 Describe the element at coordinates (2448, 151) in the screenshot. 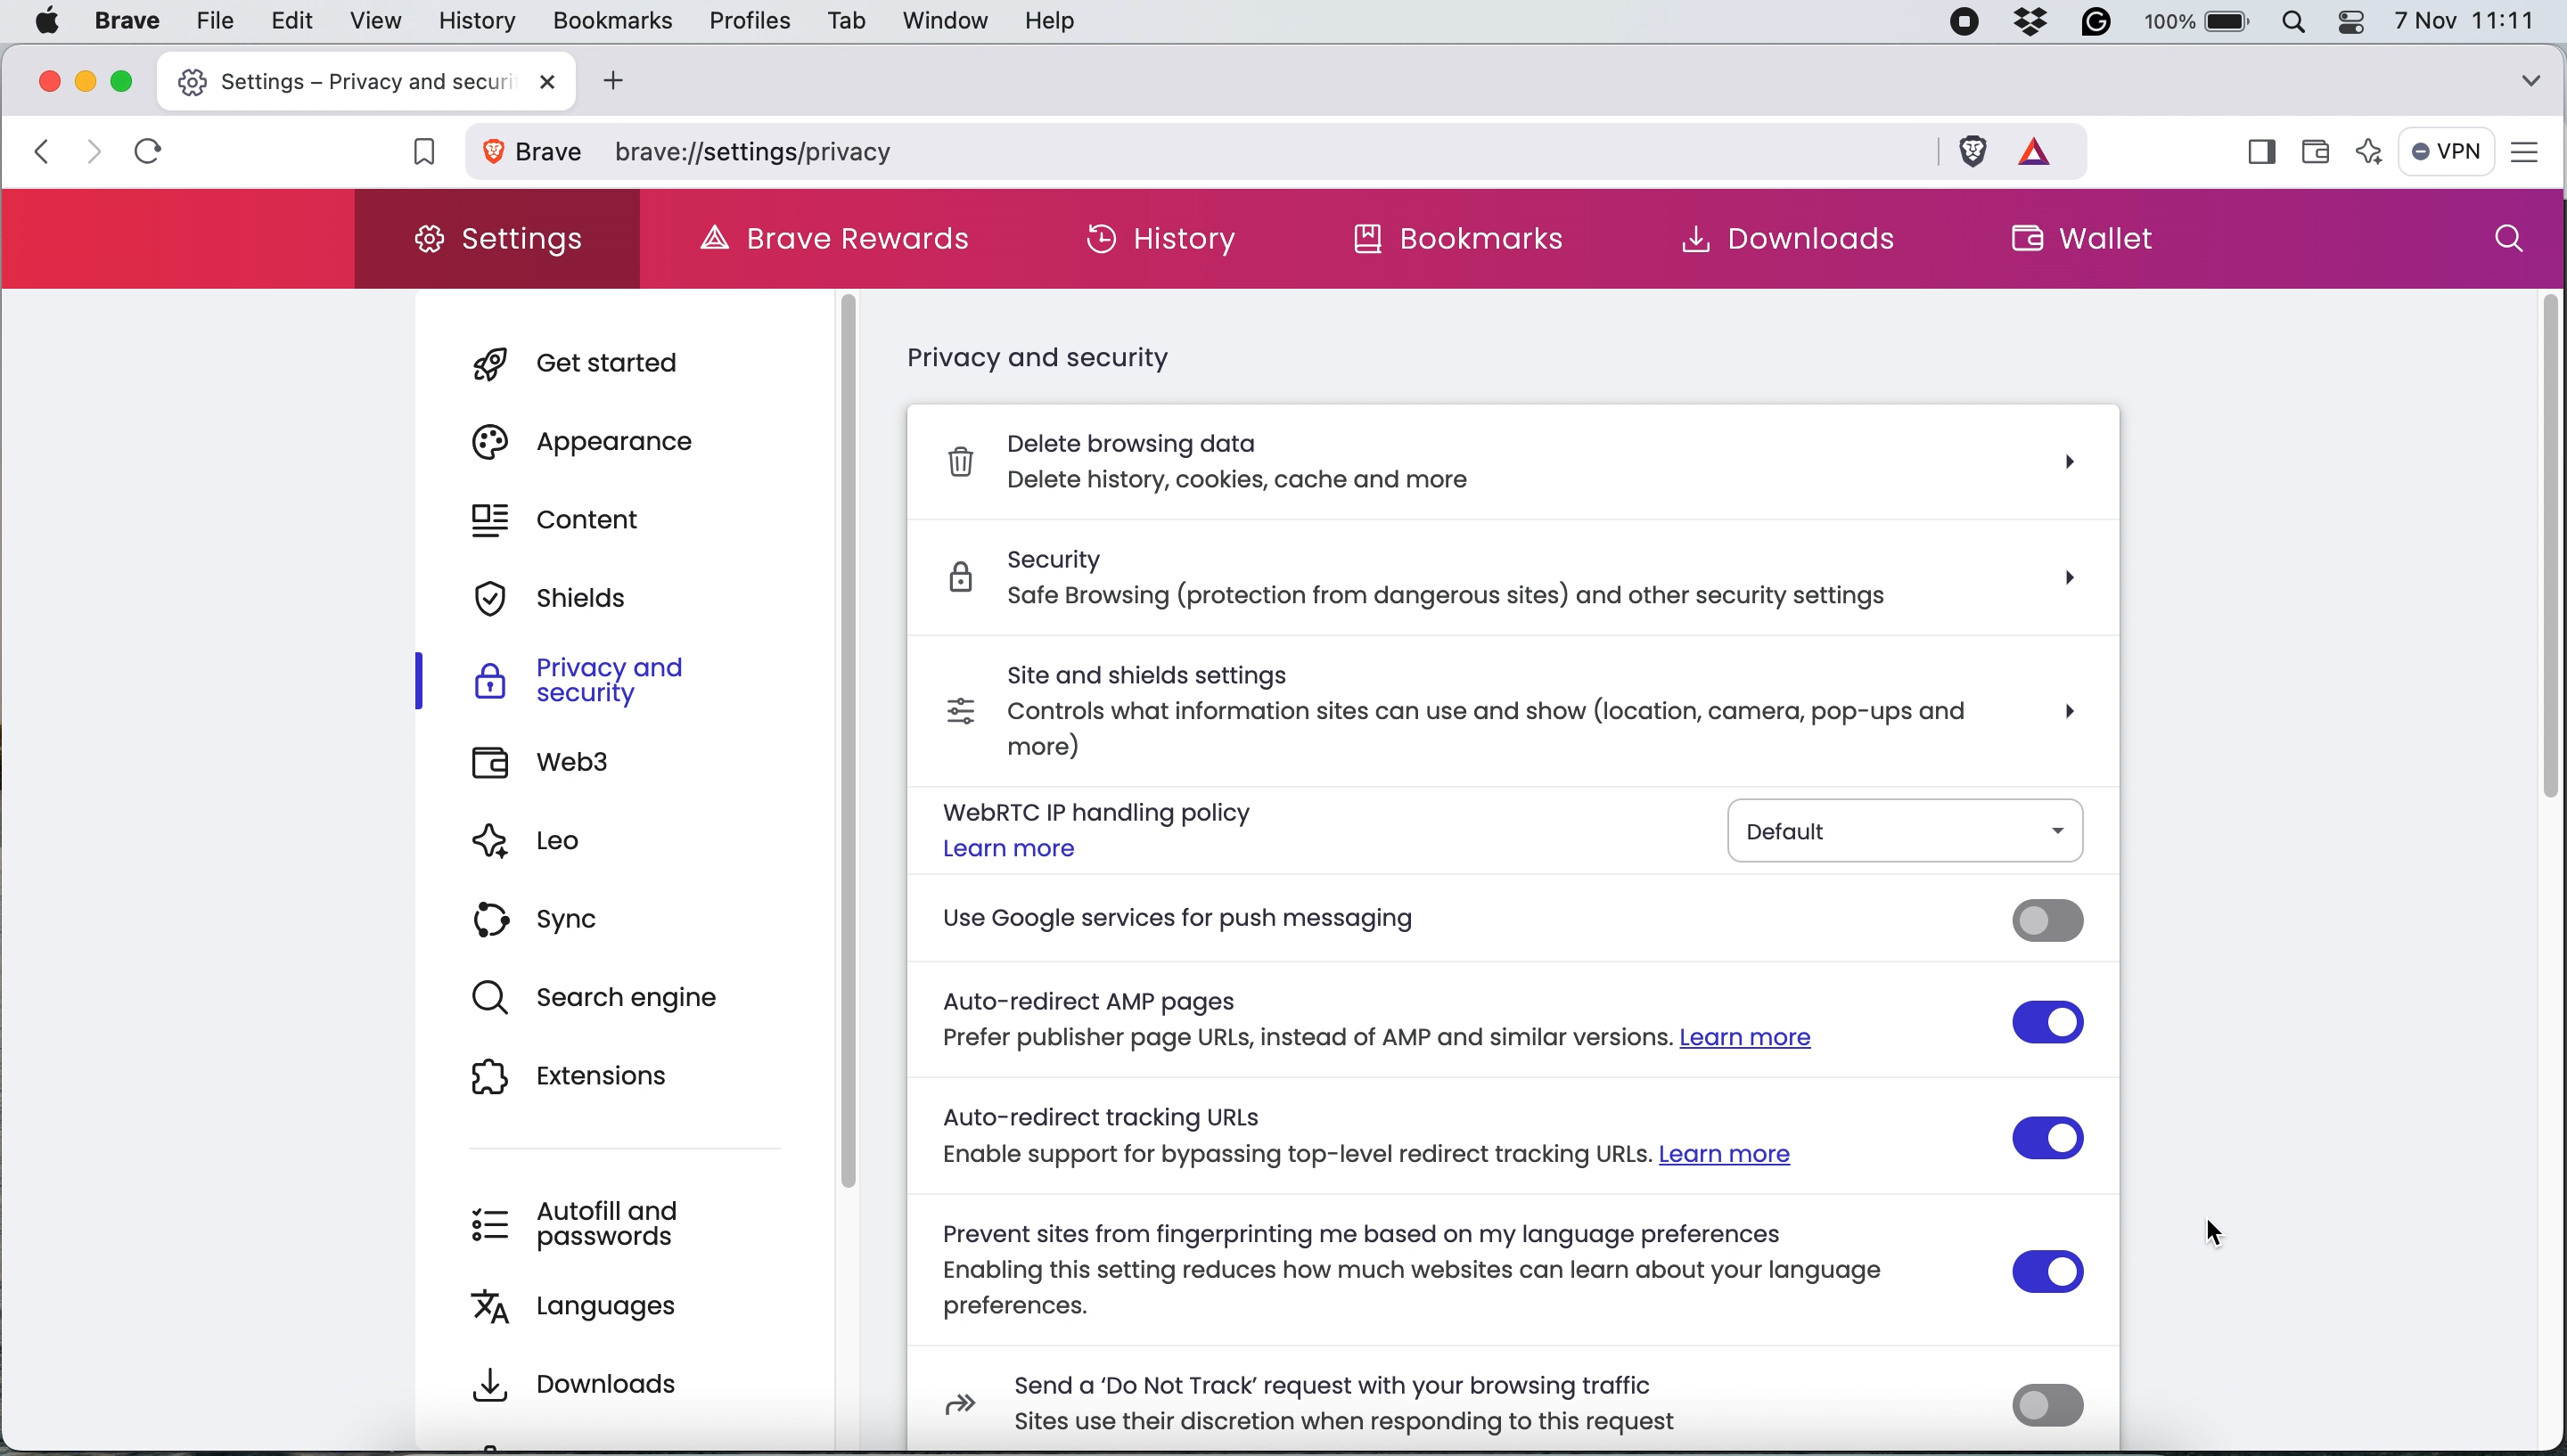

I see `vpn` at that location.